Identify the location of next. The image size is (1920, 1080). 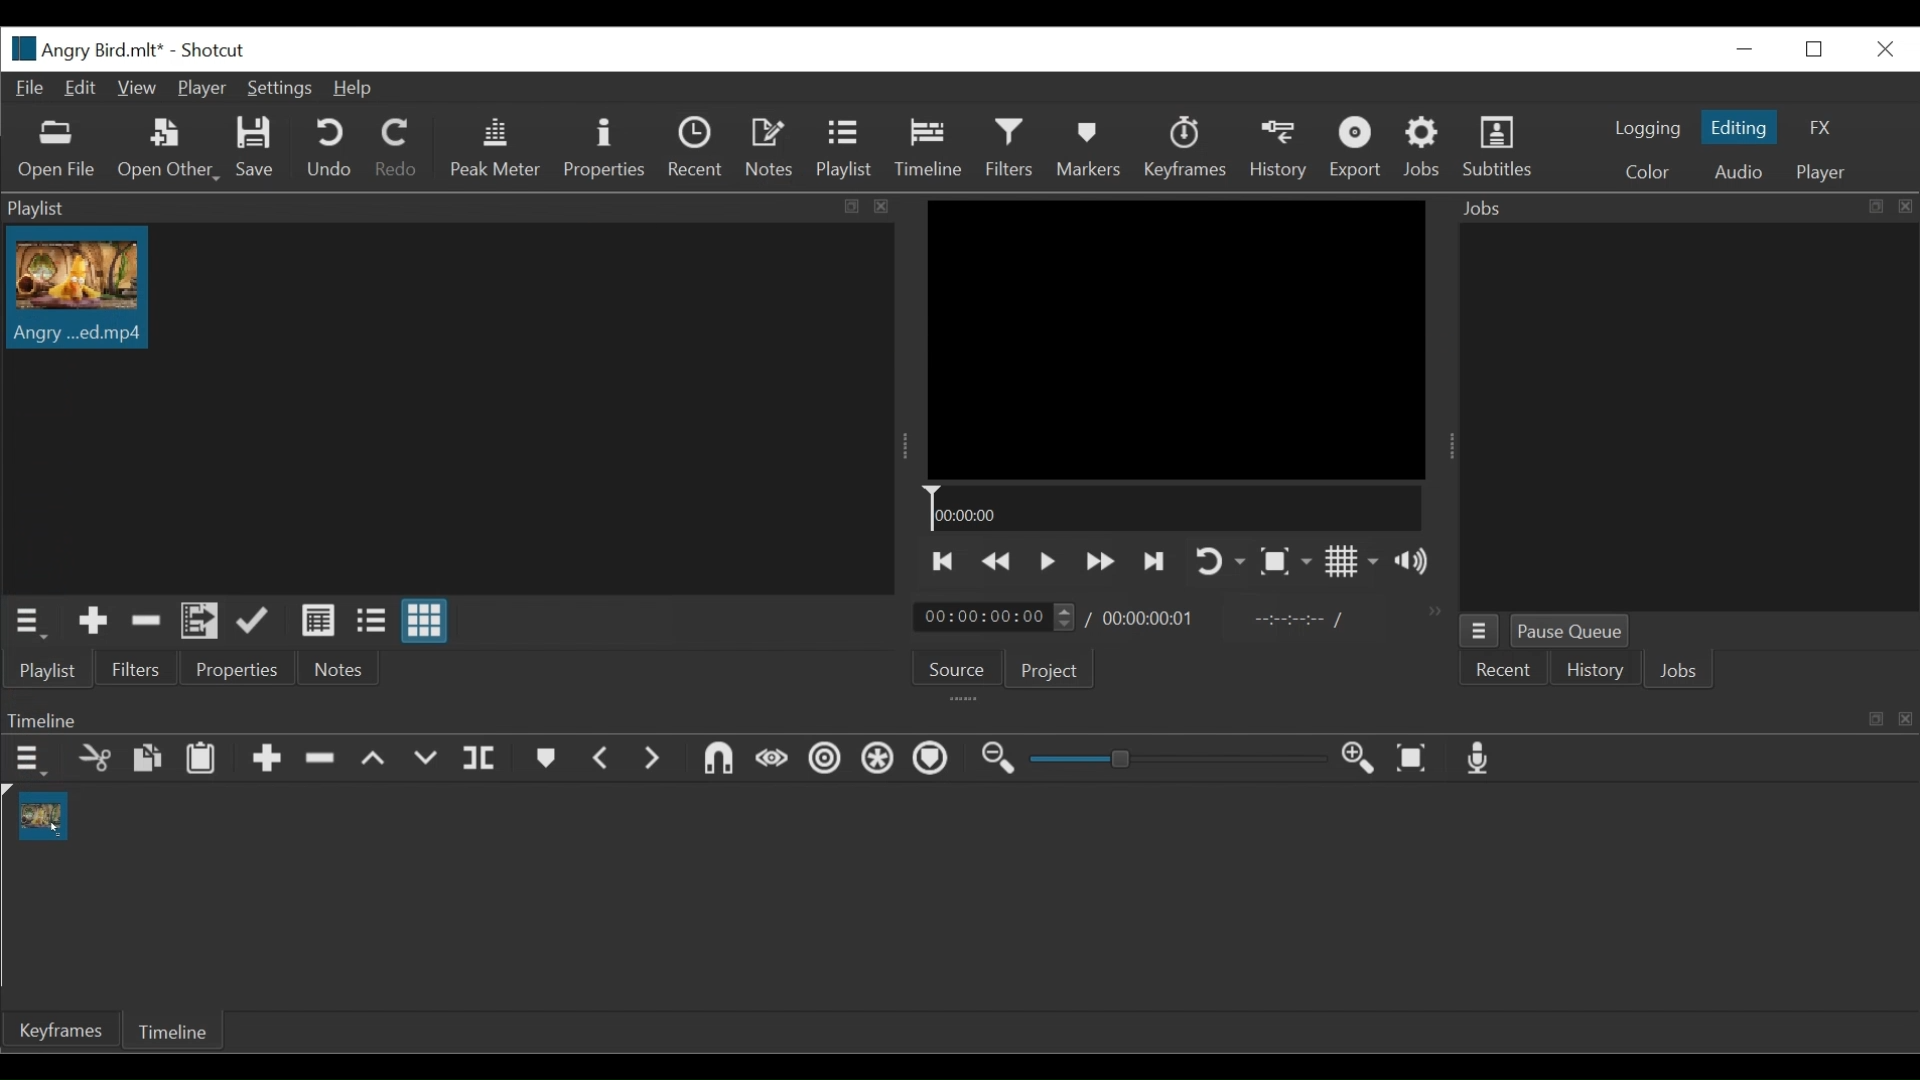
(657, 762).